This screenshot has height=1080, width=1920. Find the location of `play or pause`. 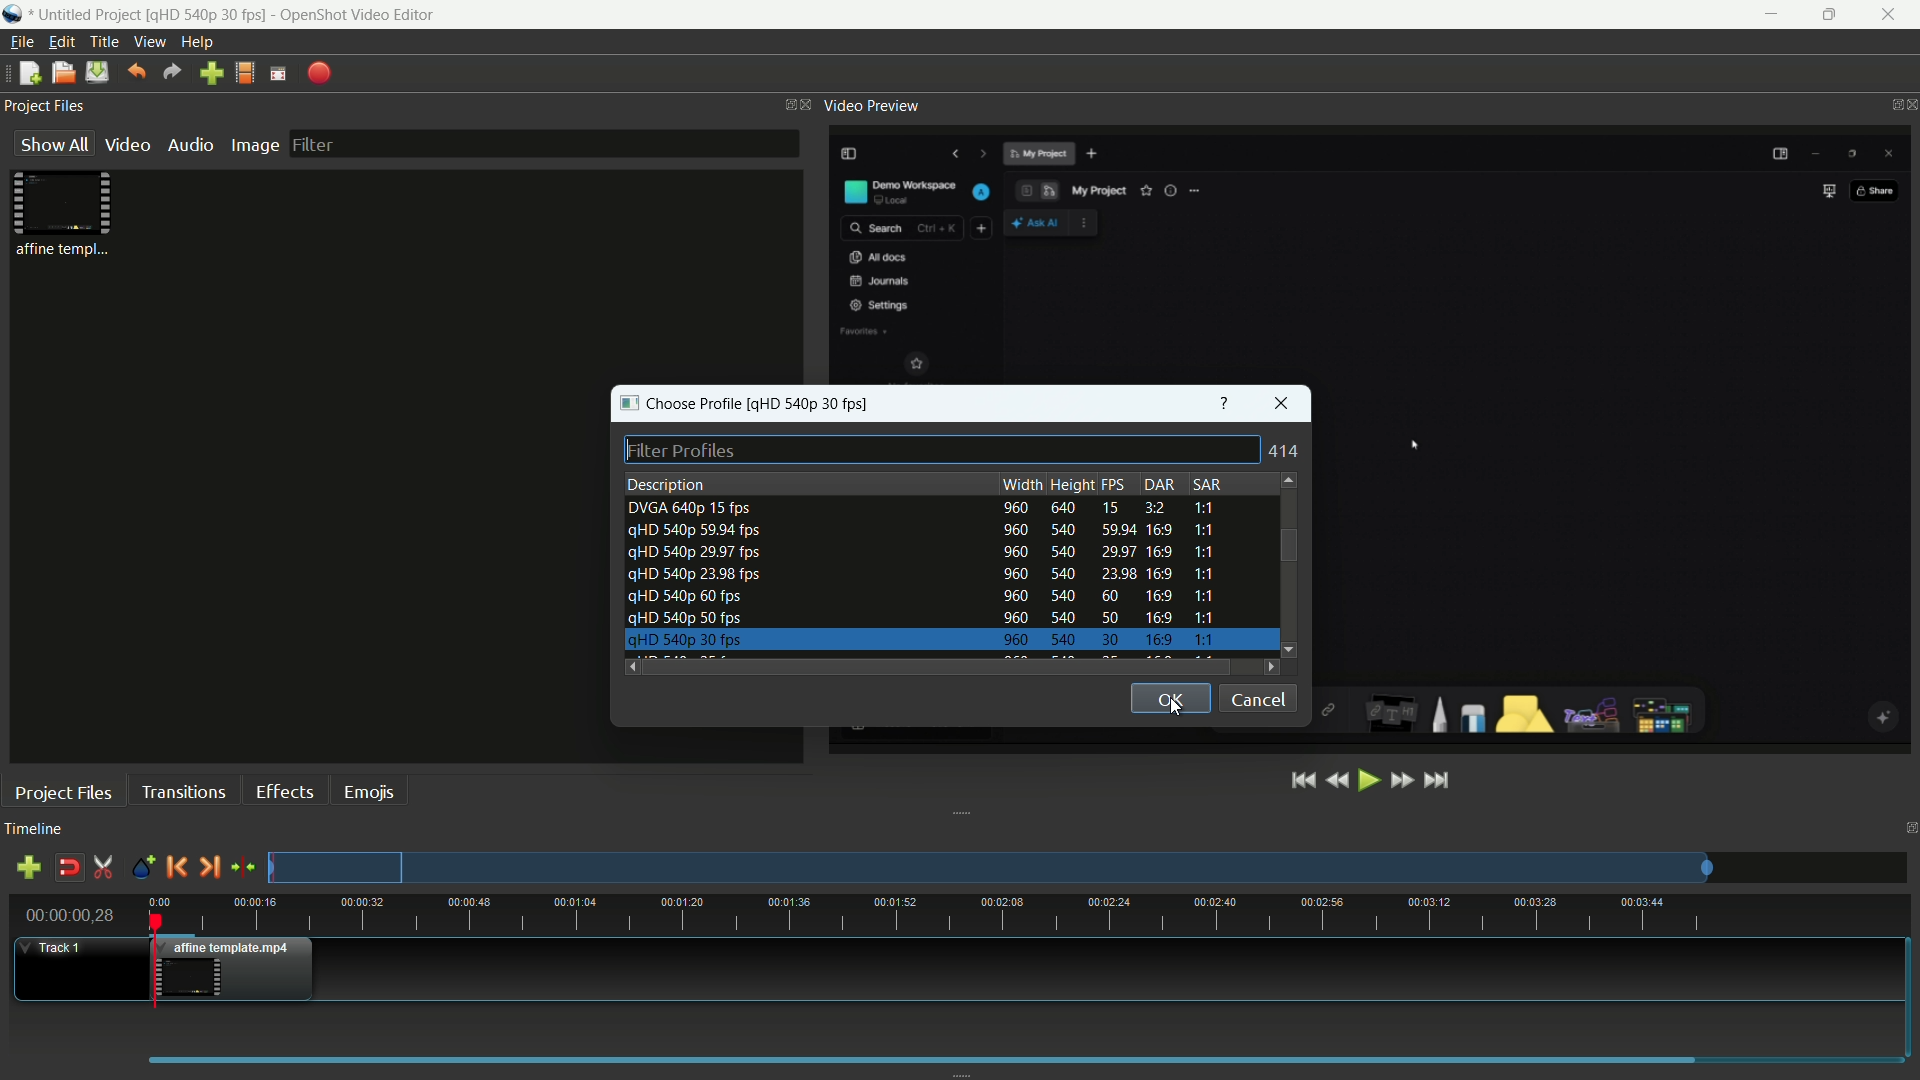

play or pause is located at coordinates (1369, 782).